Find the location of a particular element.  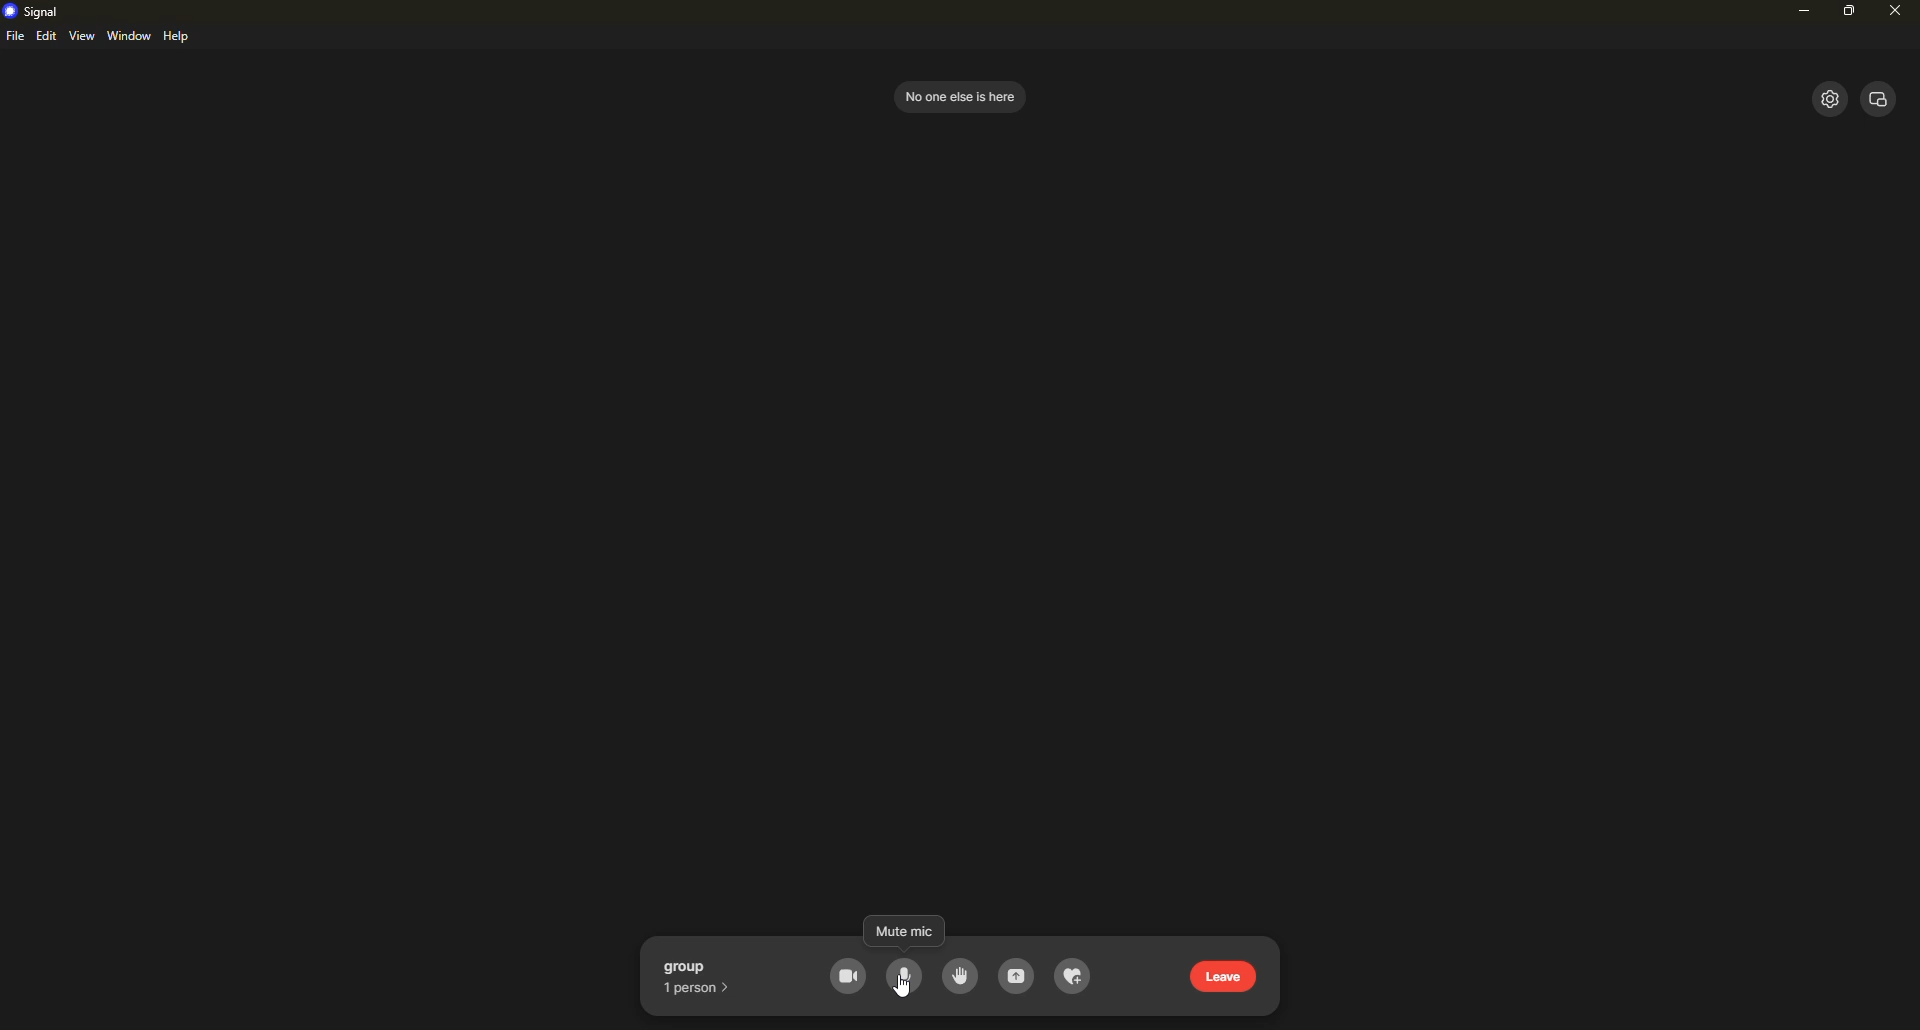

cursor is located at coordinates (906, 990).